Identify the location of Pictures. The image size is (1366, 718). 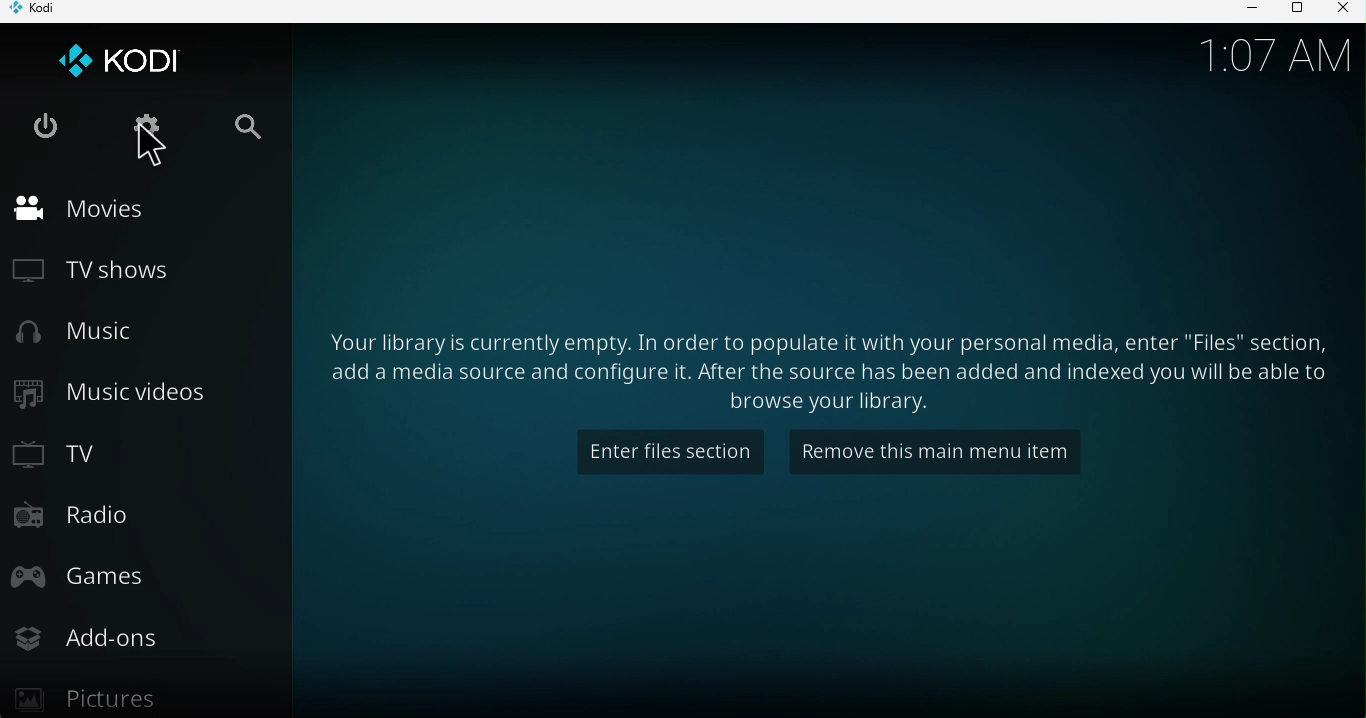
(98, 694).